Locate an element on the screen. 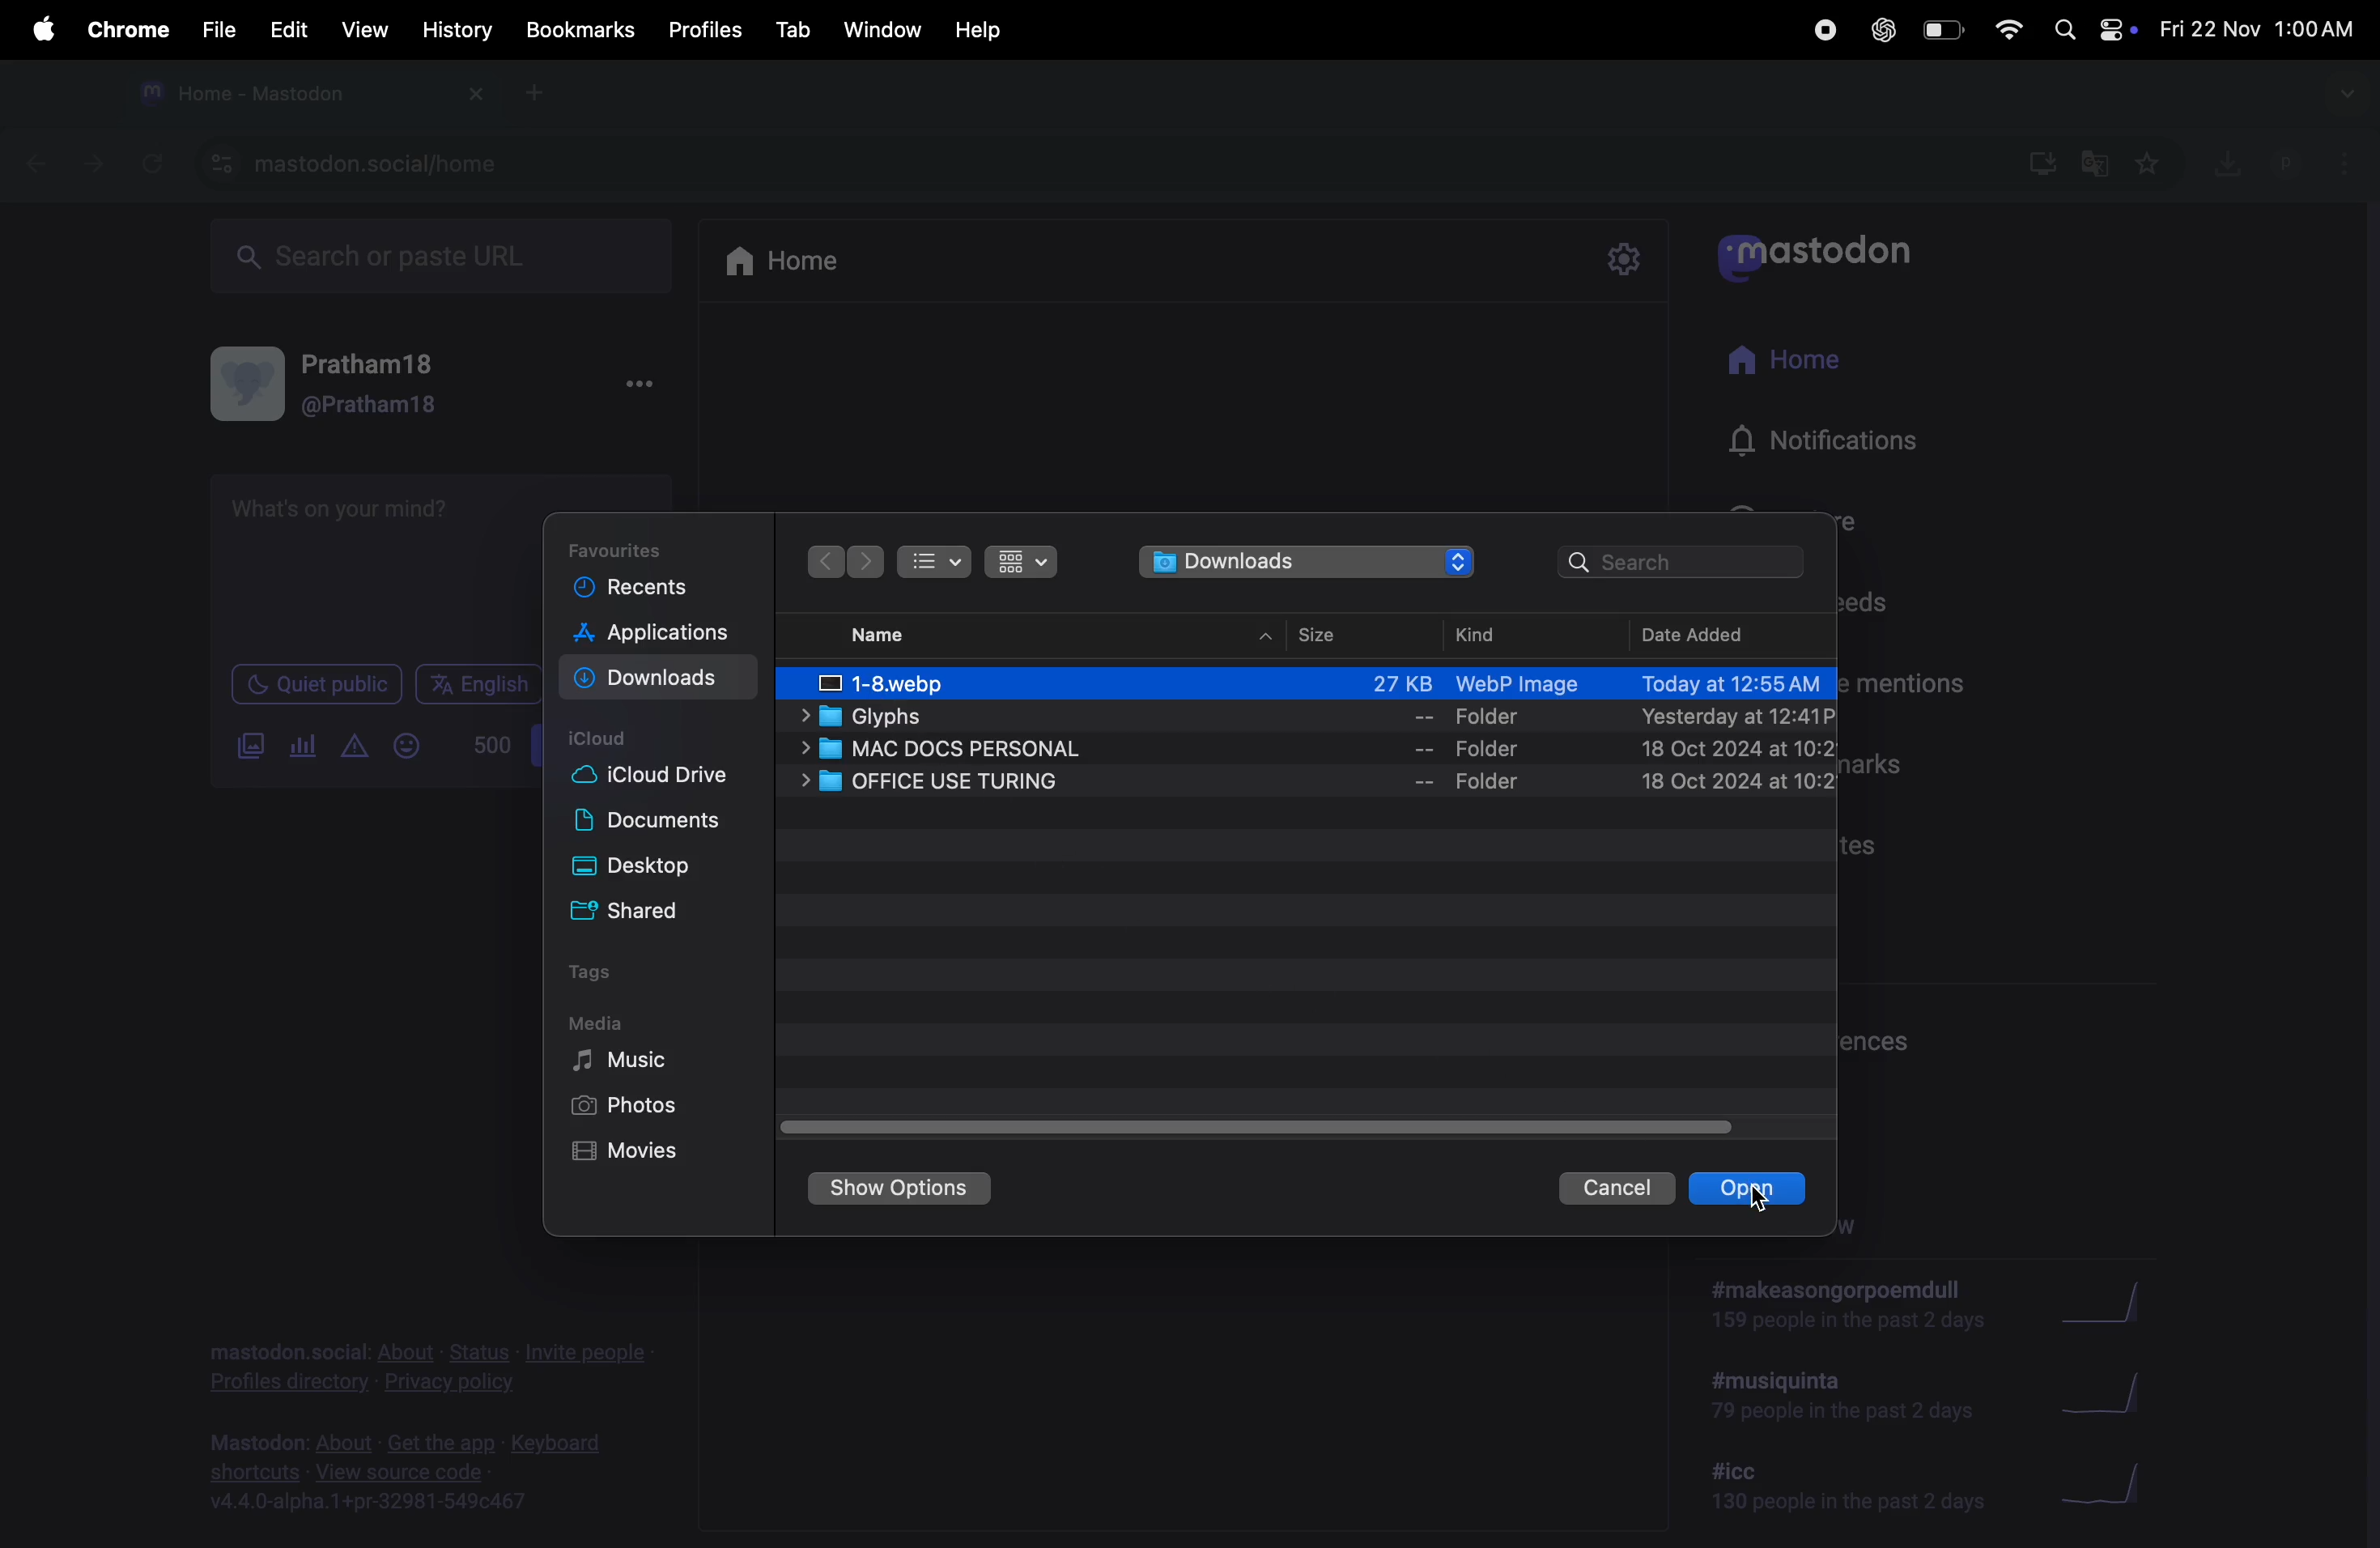 The image size is (2380, 1548). view site information is located at coordinates (215, 166).